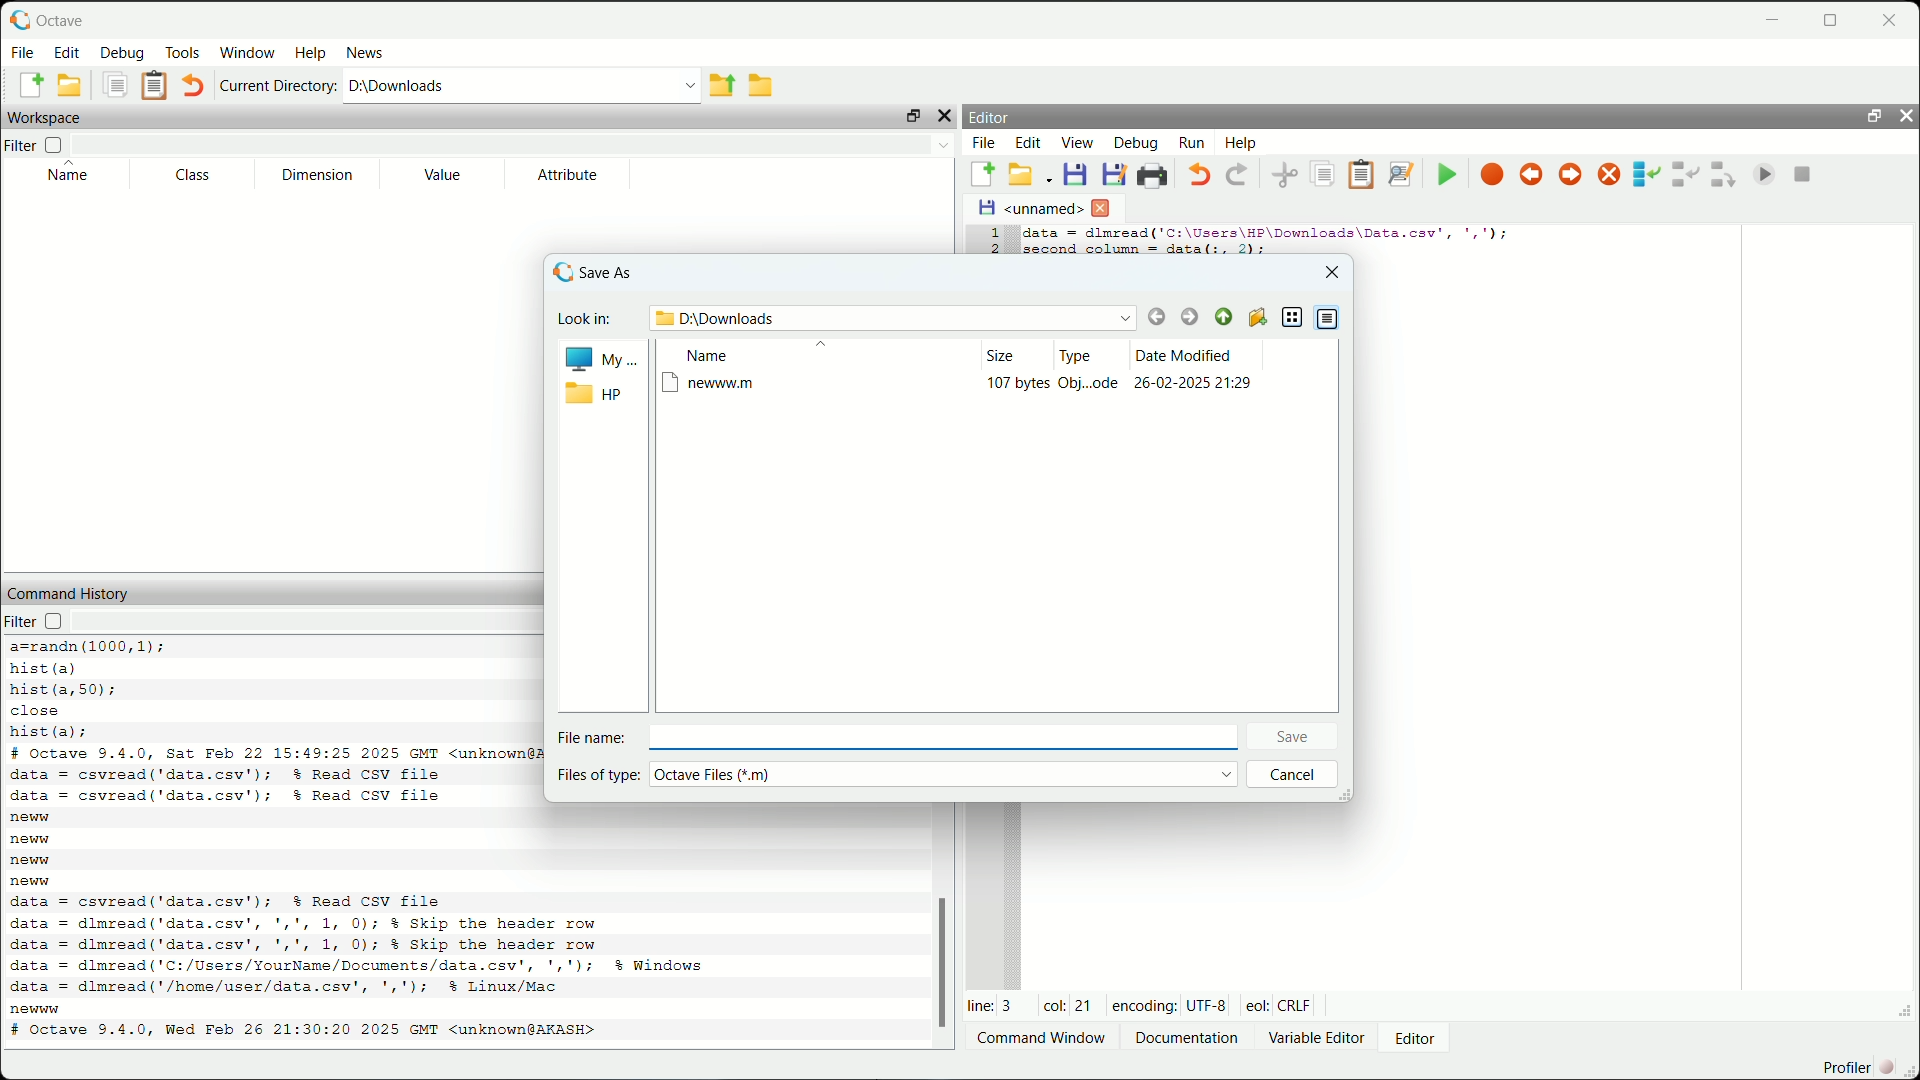  What do you see at coordinates (1607, 178) in the screenshot?
I see `remove all breakpoints` at bounding box center [1607, 178].